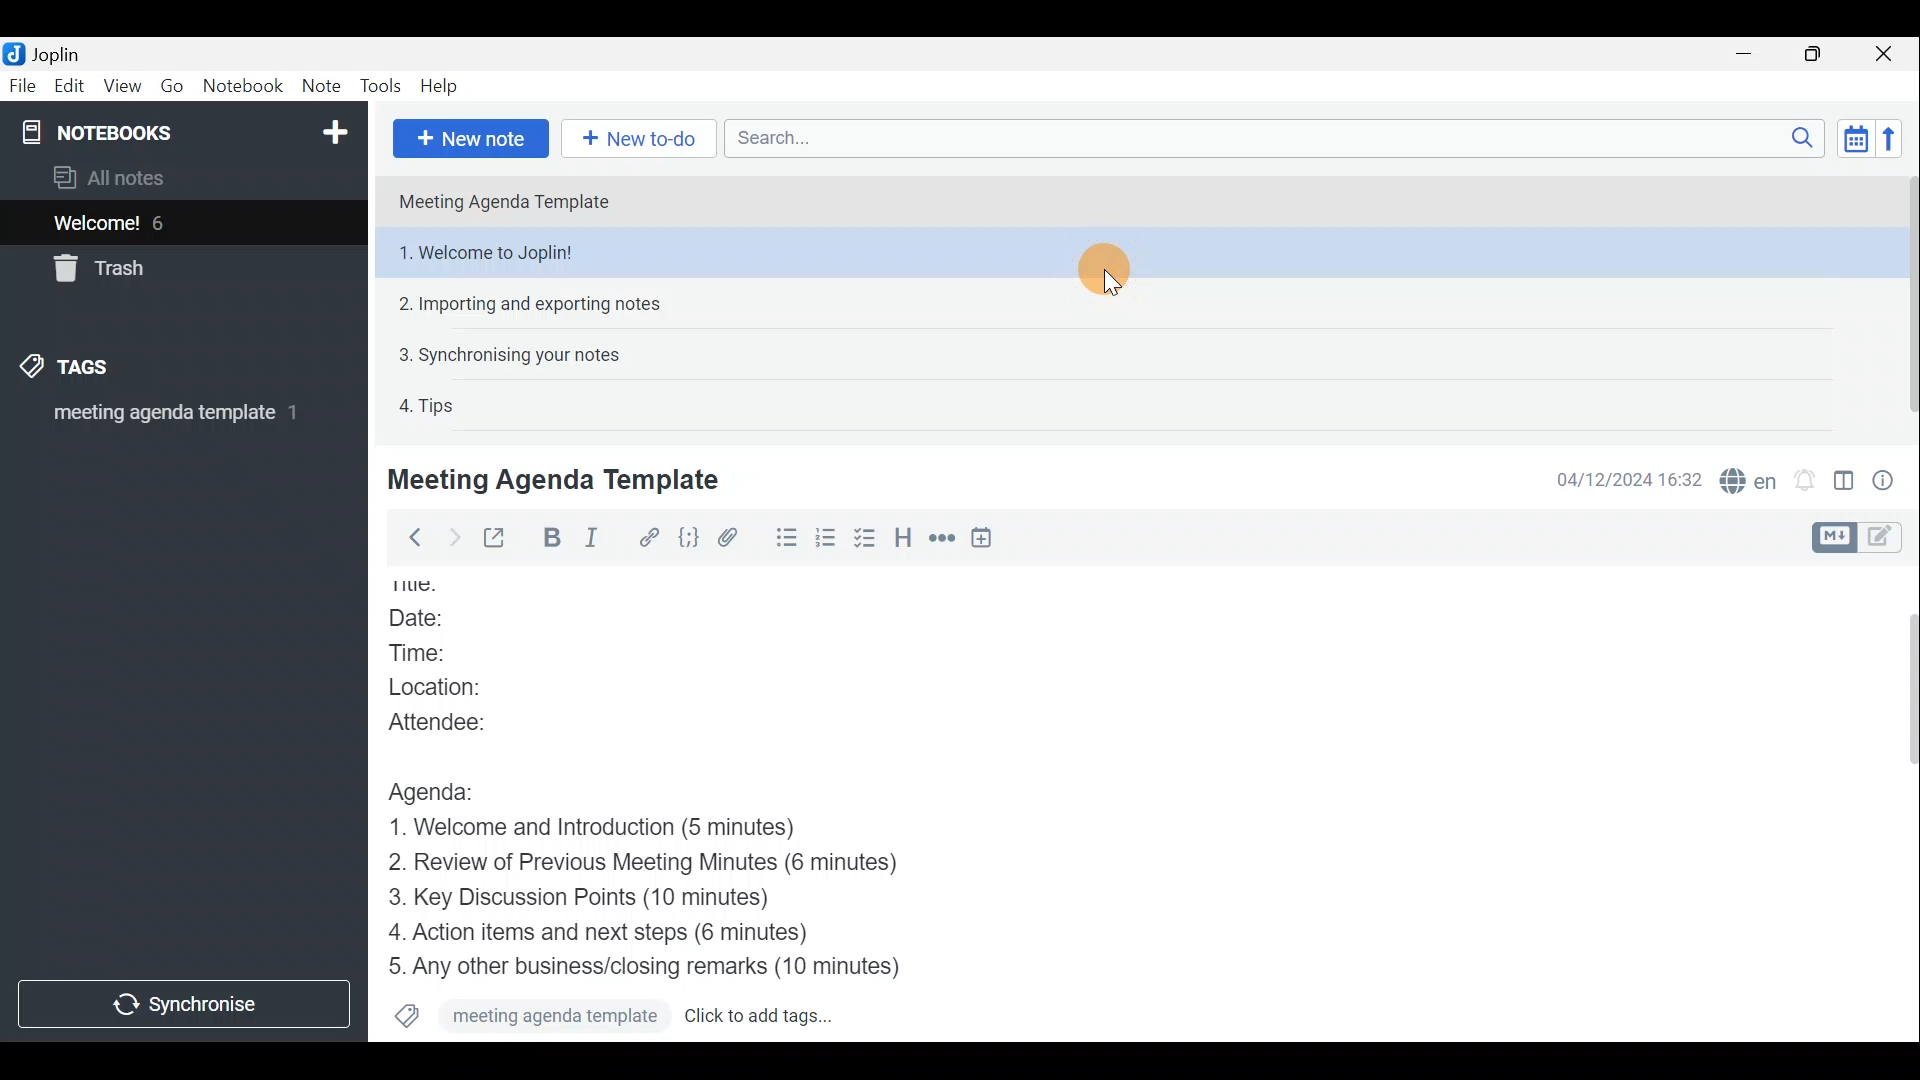  What do you see at coordinates (512, 201) in the screenshot?
I see `Meeting Agenda Template` at bounding box center [512, 201].